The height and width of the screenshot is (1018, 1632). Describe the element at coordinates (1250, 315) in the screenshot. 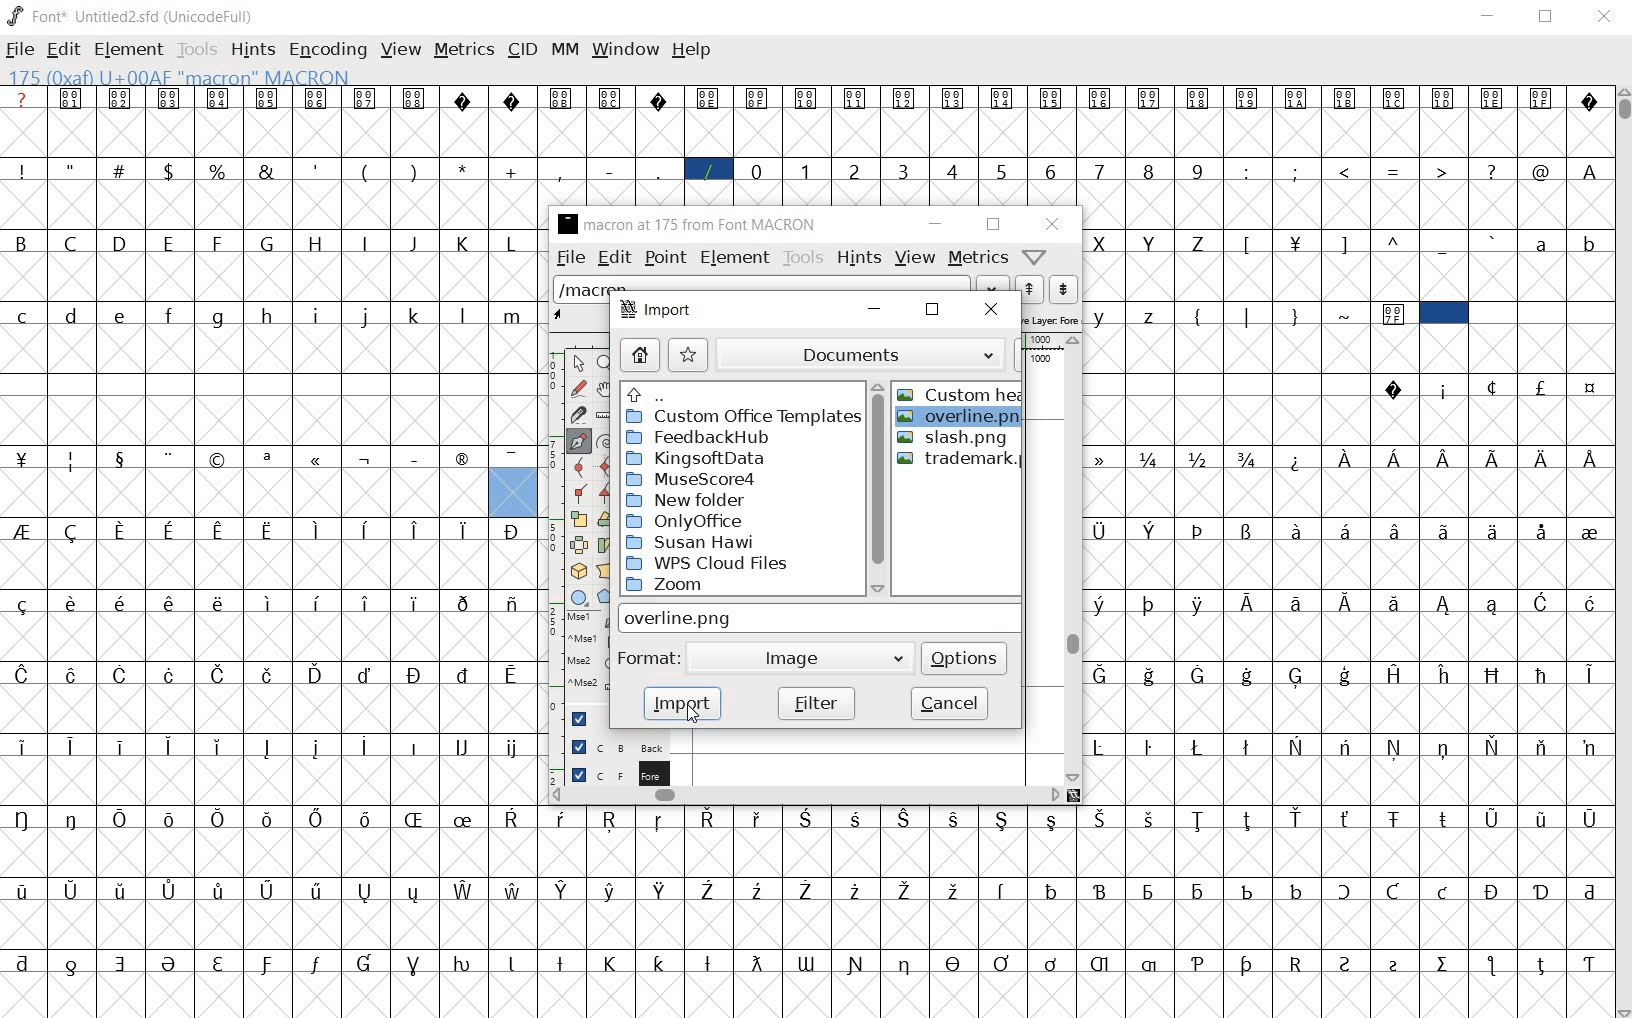

I see `|` at that location.